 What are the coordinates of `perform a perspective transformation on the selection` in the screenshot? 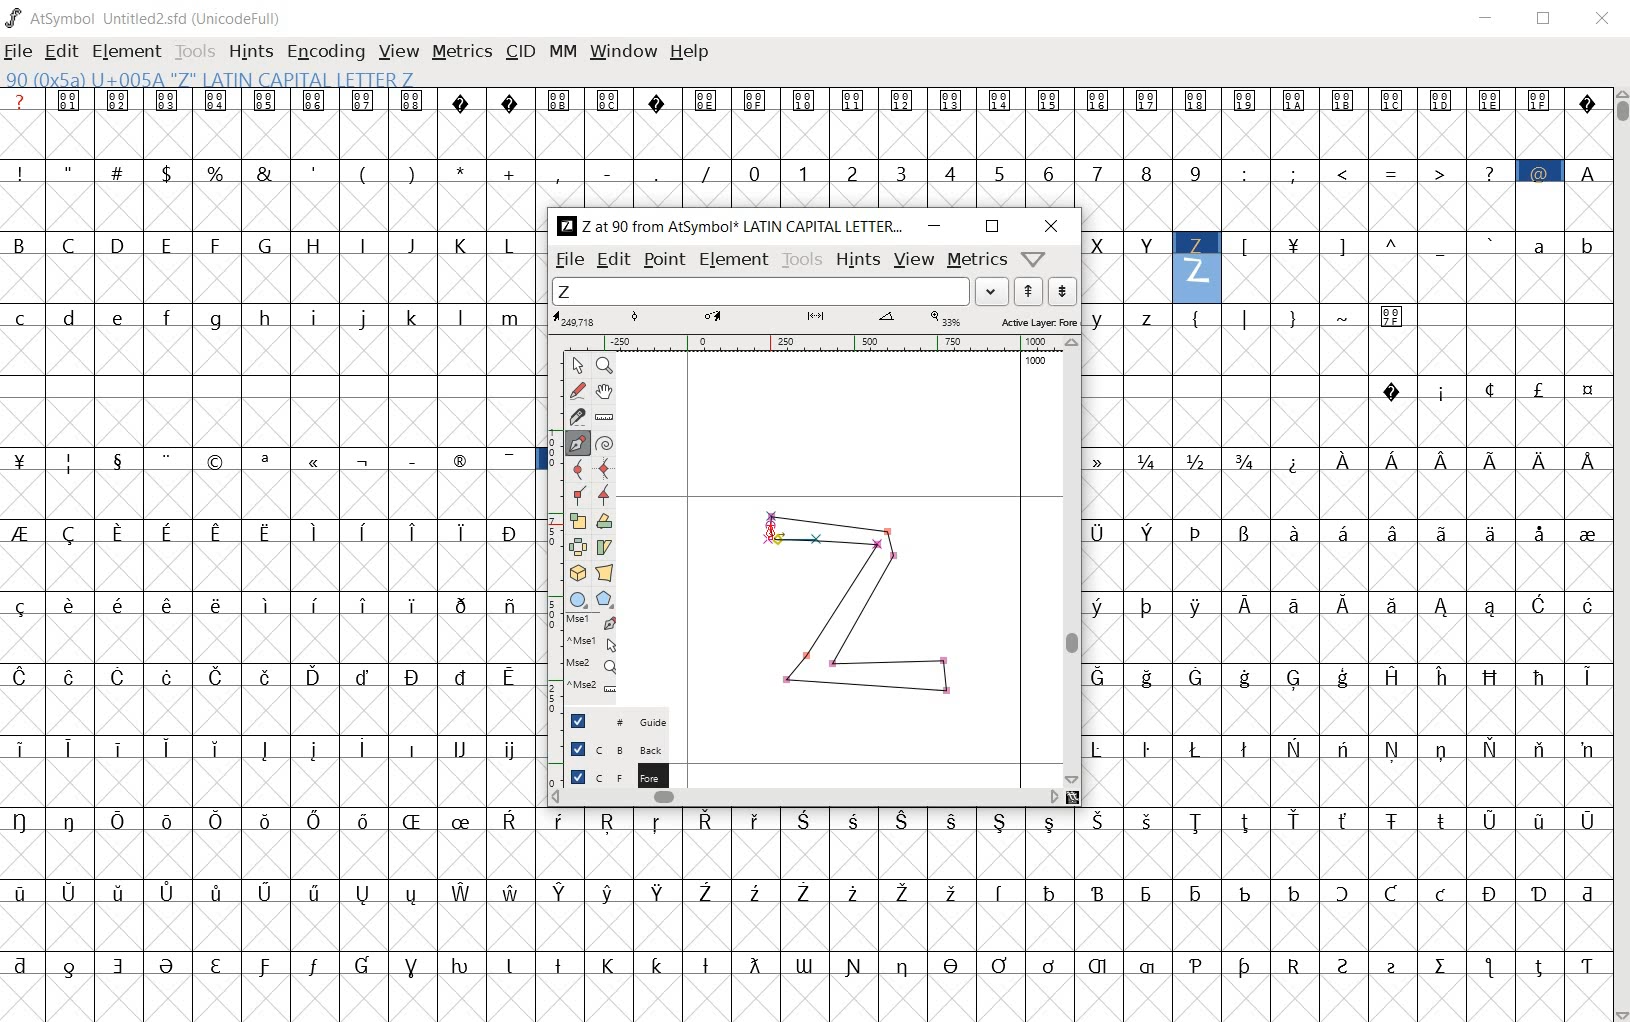 It's located at (604, 573).